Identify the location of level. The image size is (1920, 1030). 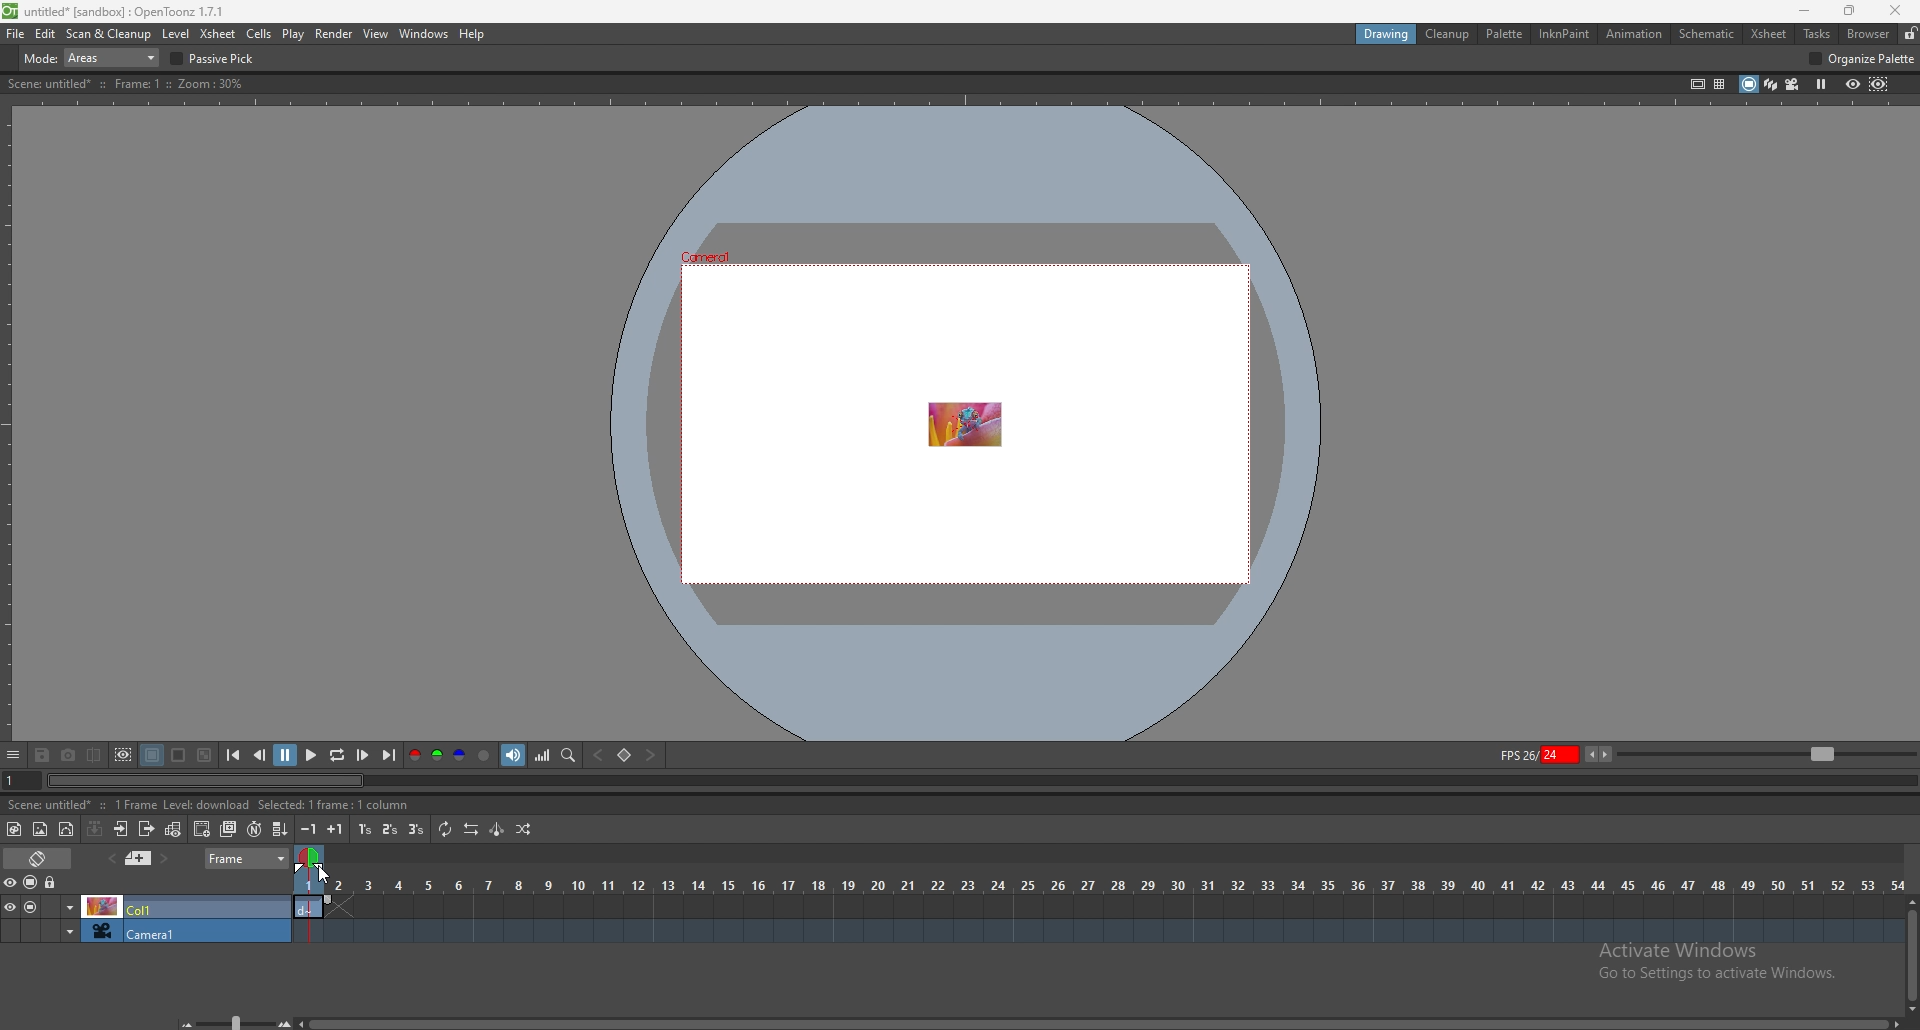
(175, 35).